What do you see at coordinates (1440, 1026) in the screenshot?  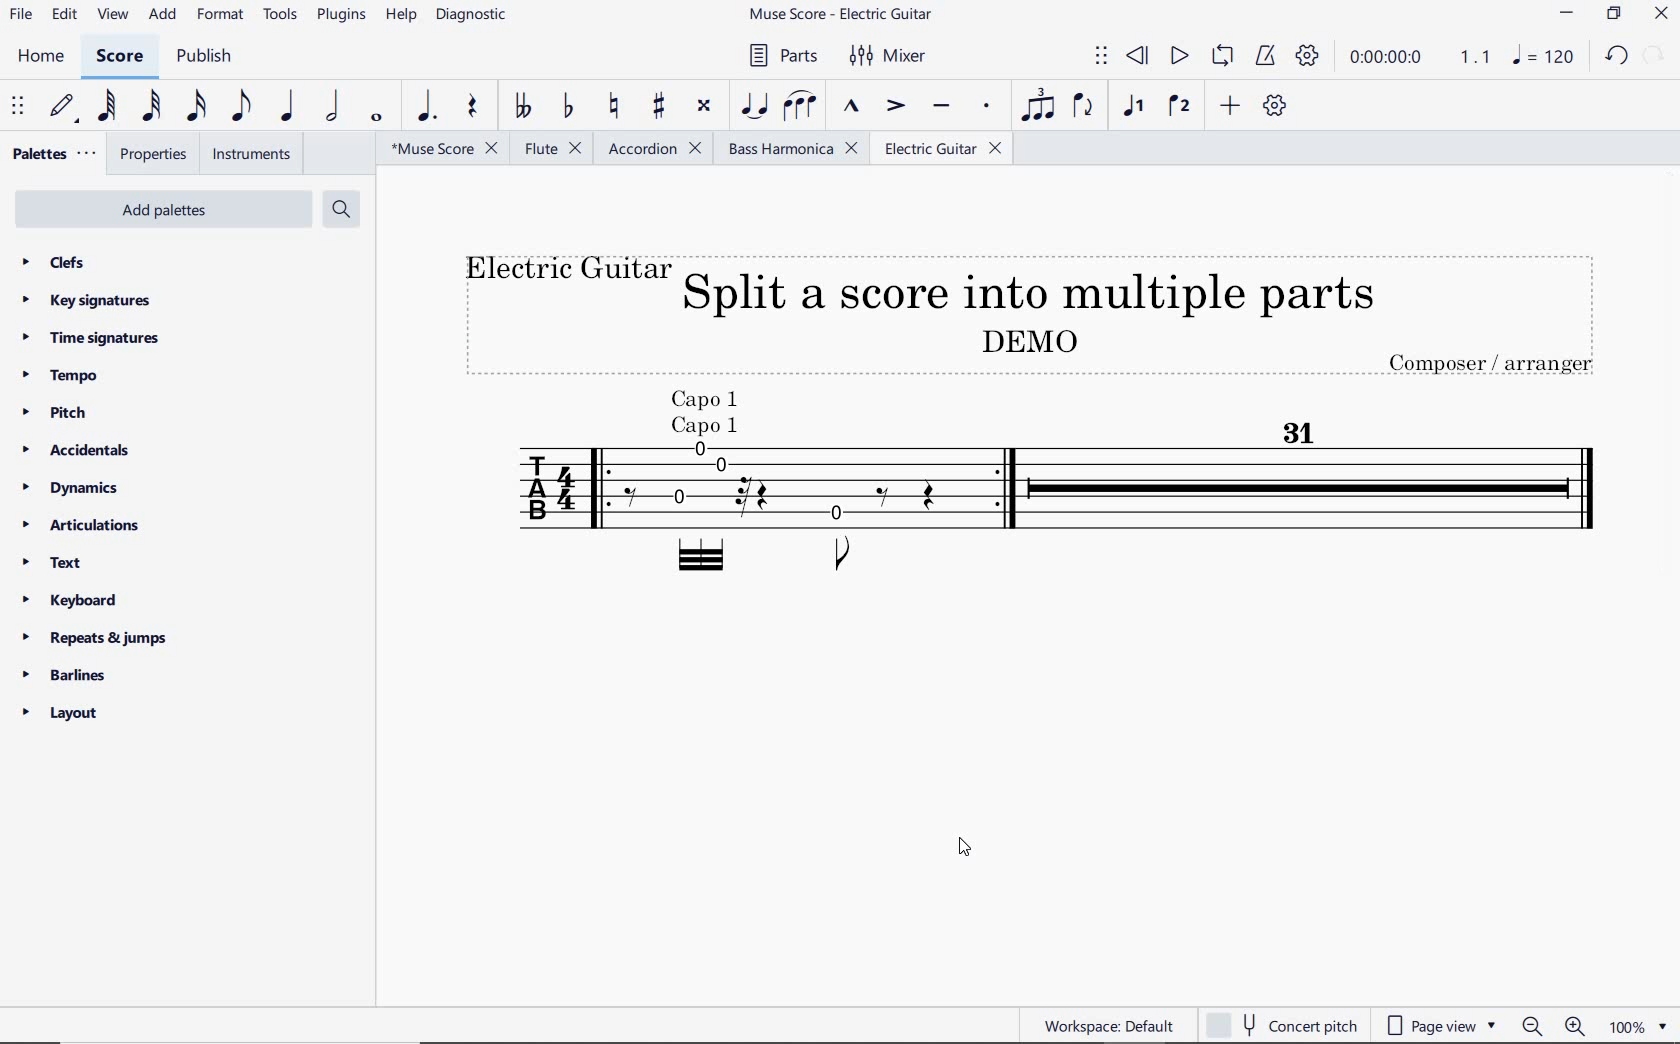 I see `page view` at bounding box center [1440, 1026].